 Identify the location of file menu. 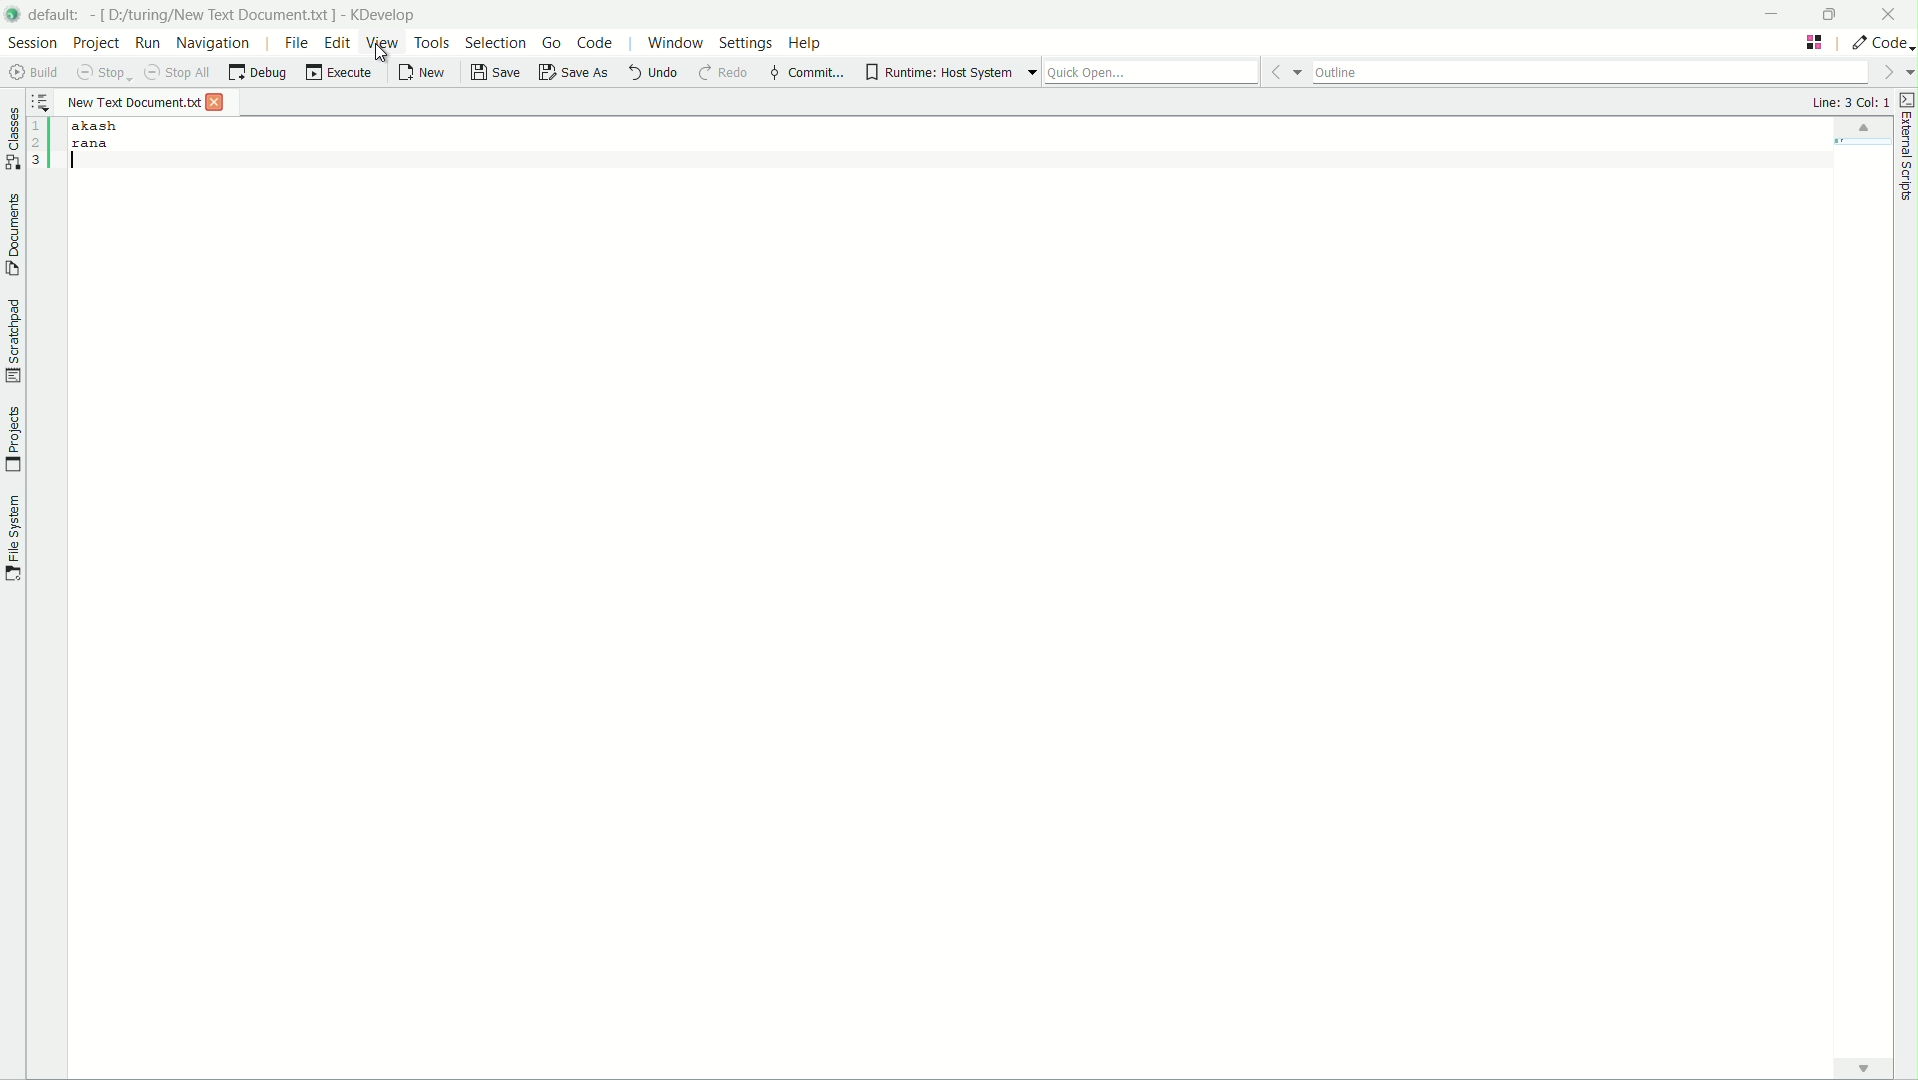
(297, 42).